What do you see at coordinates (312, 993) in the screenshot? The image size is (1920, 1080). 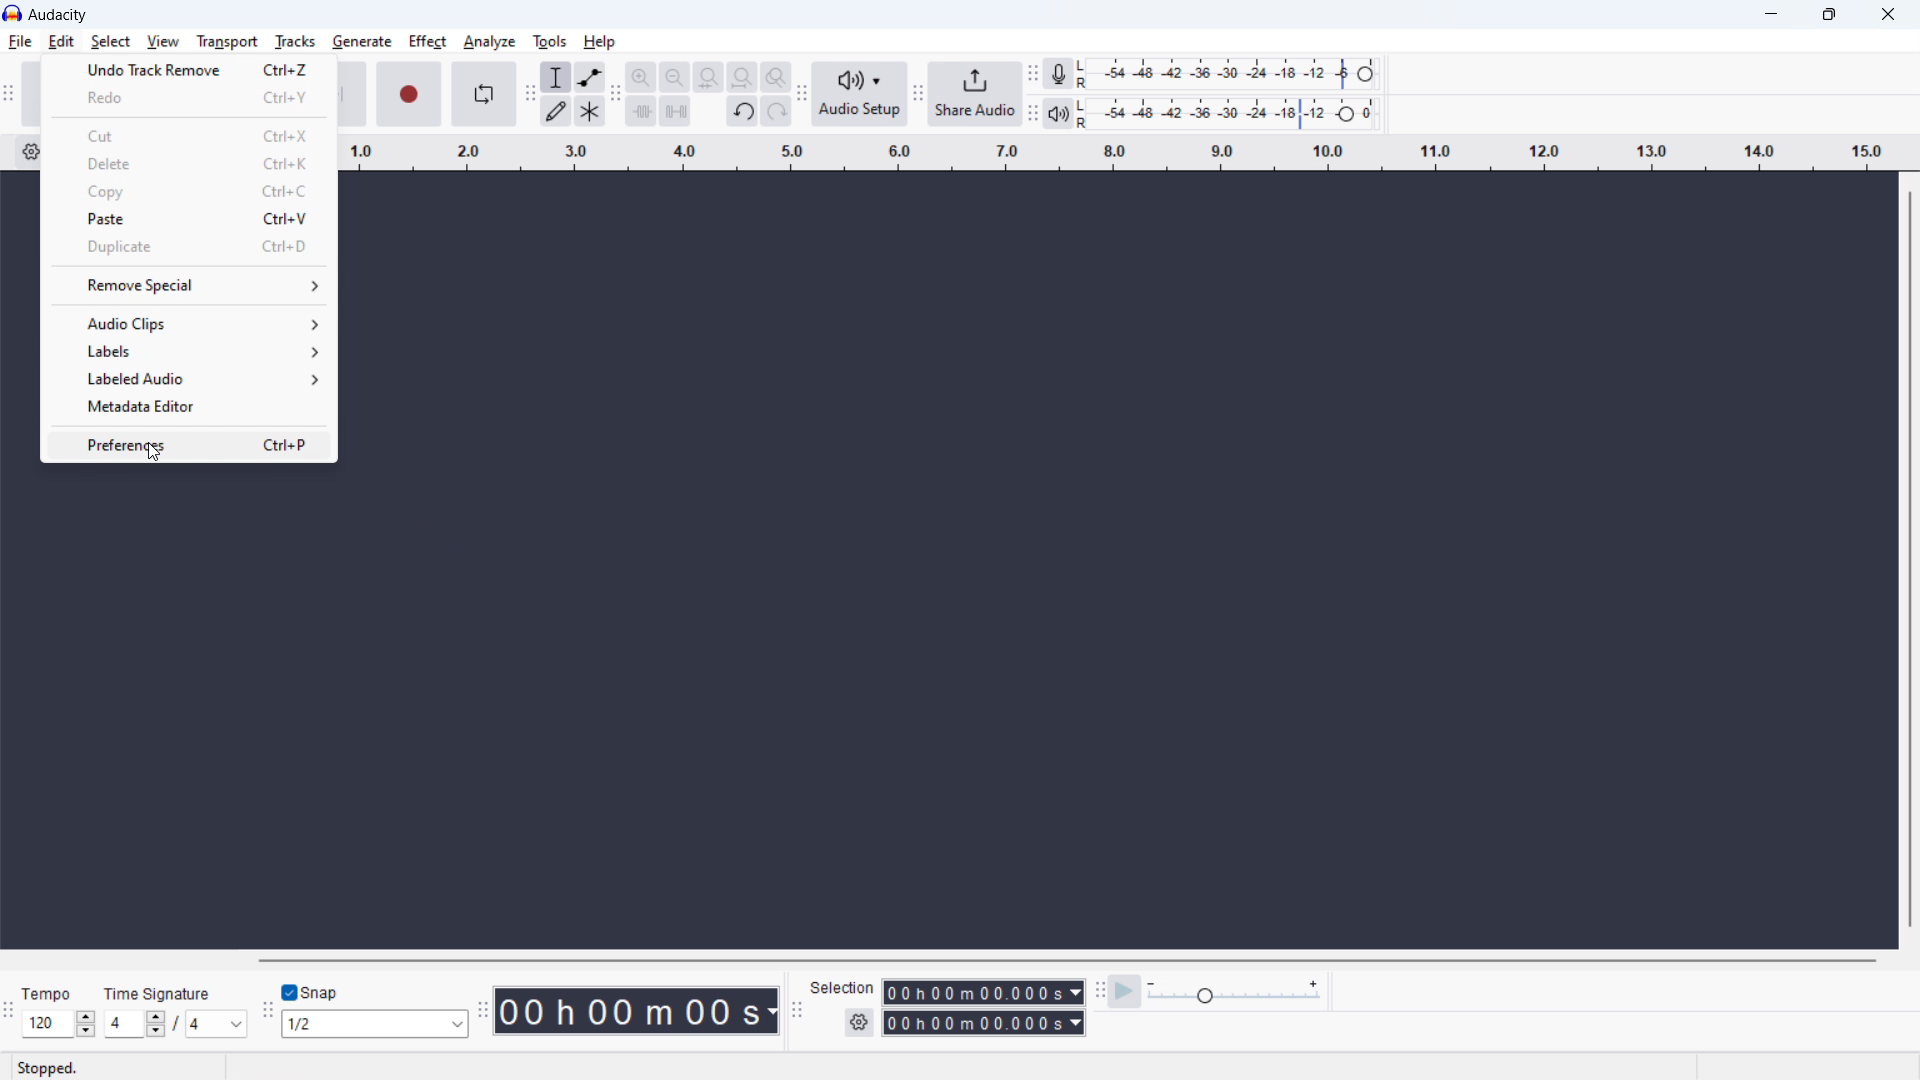 I see `toggle snap` at bounding box center [312, 993].